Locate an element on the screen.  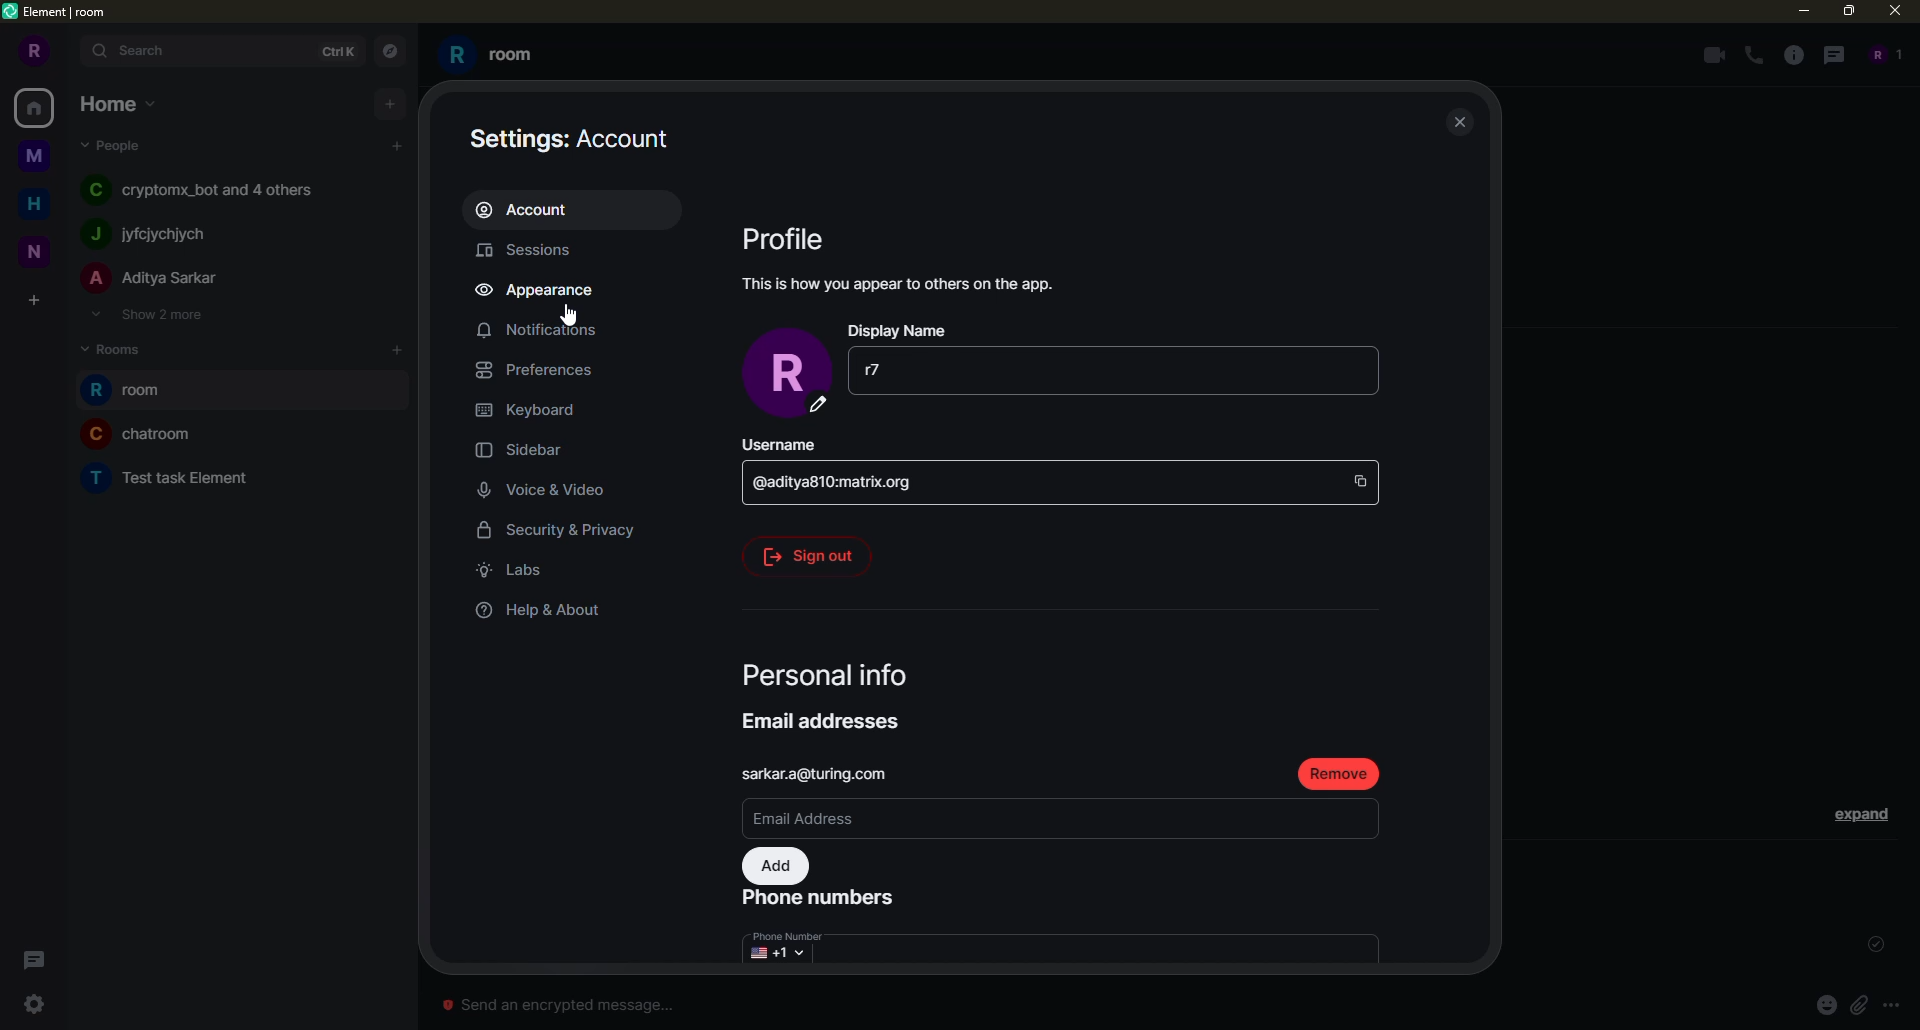
more is located at coordinates (1892, 1006).